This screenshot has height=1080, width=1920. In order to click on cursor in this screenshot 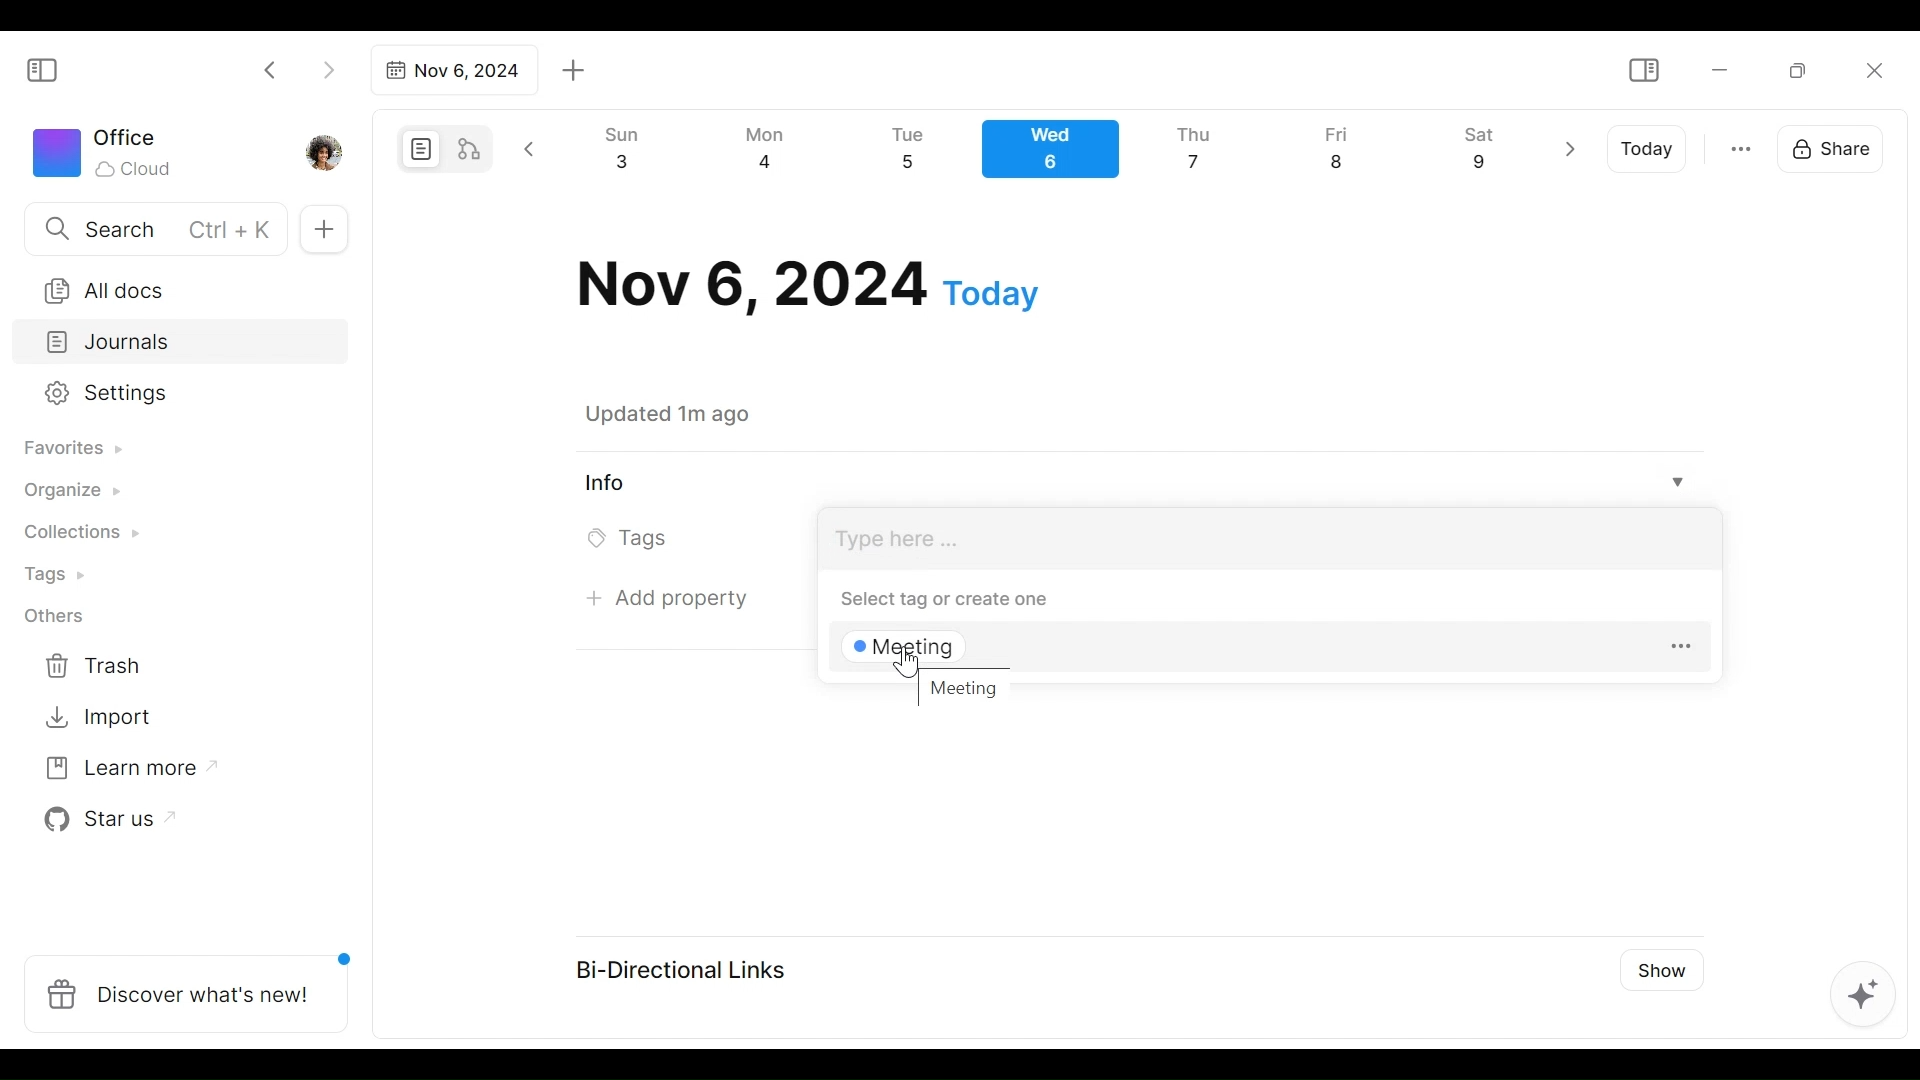, I will do `click(903, 663)`.